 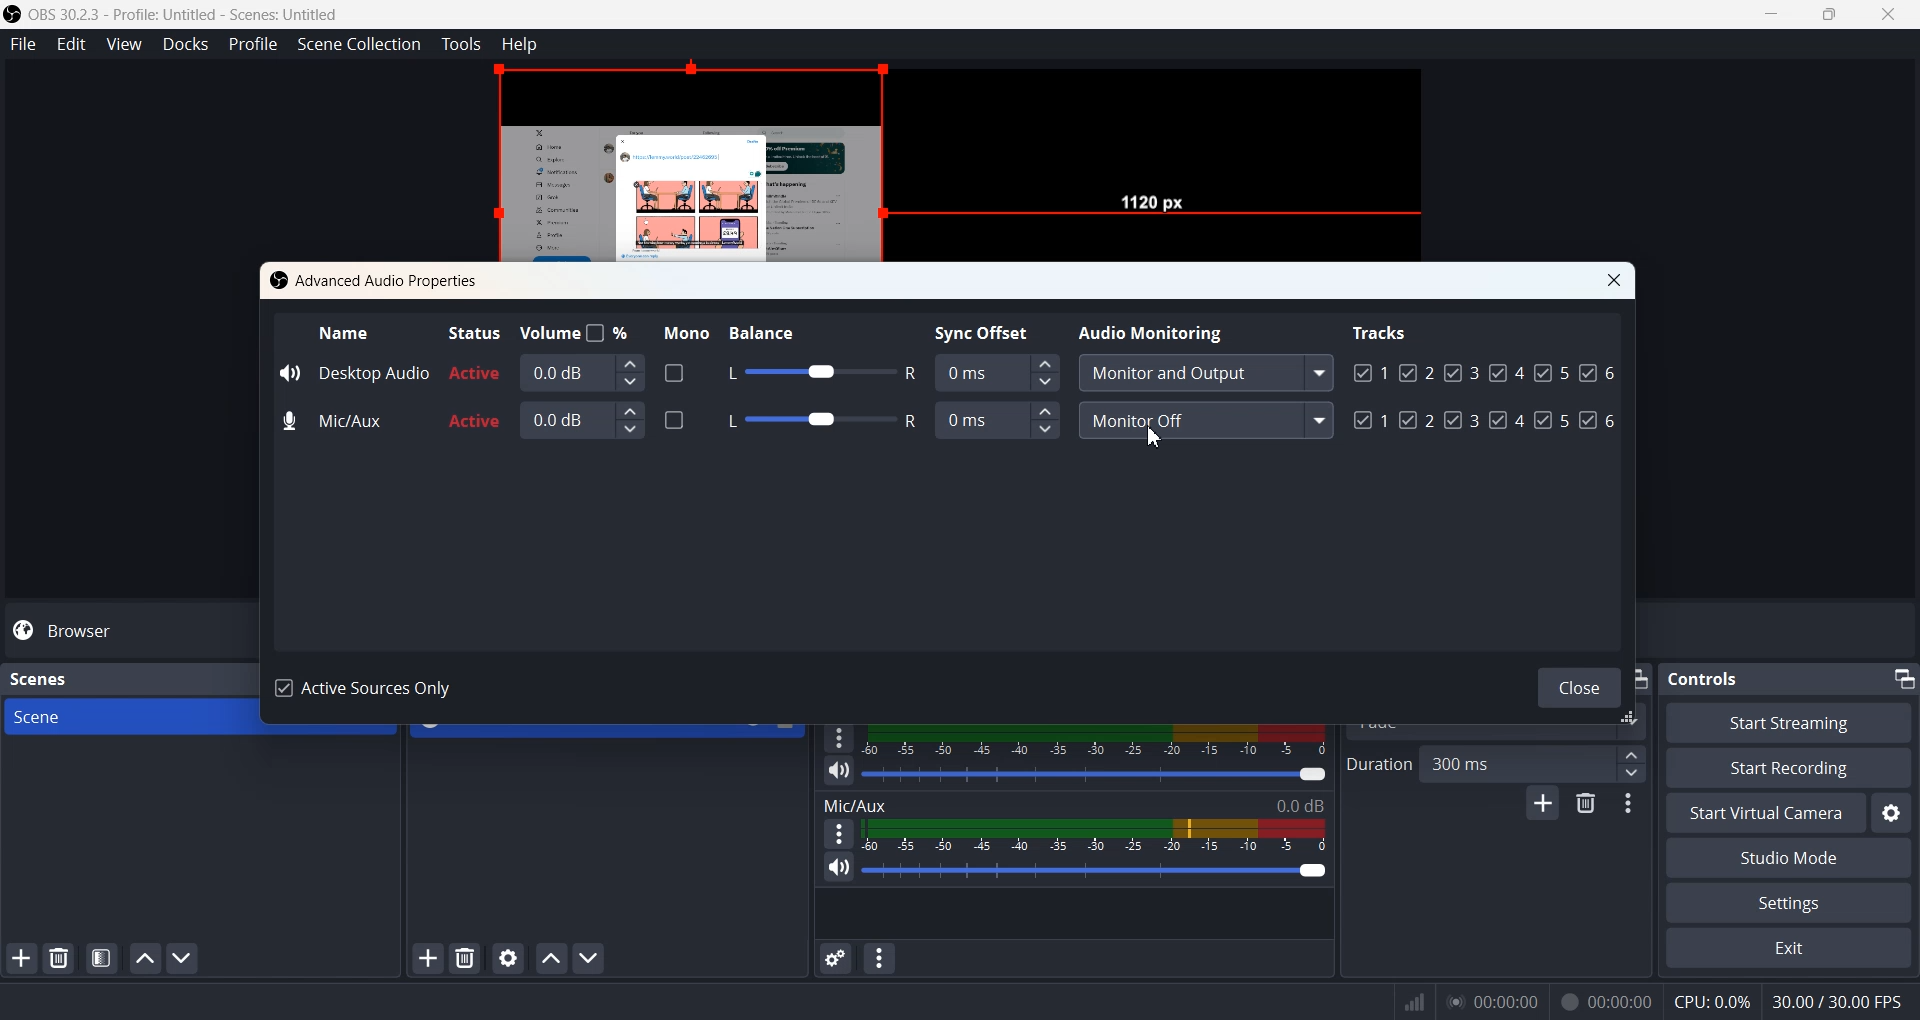 What do you see at coordinates (1535, 763) in the screenshot?
I see `300 ms` at bounding box center [1535, 763].